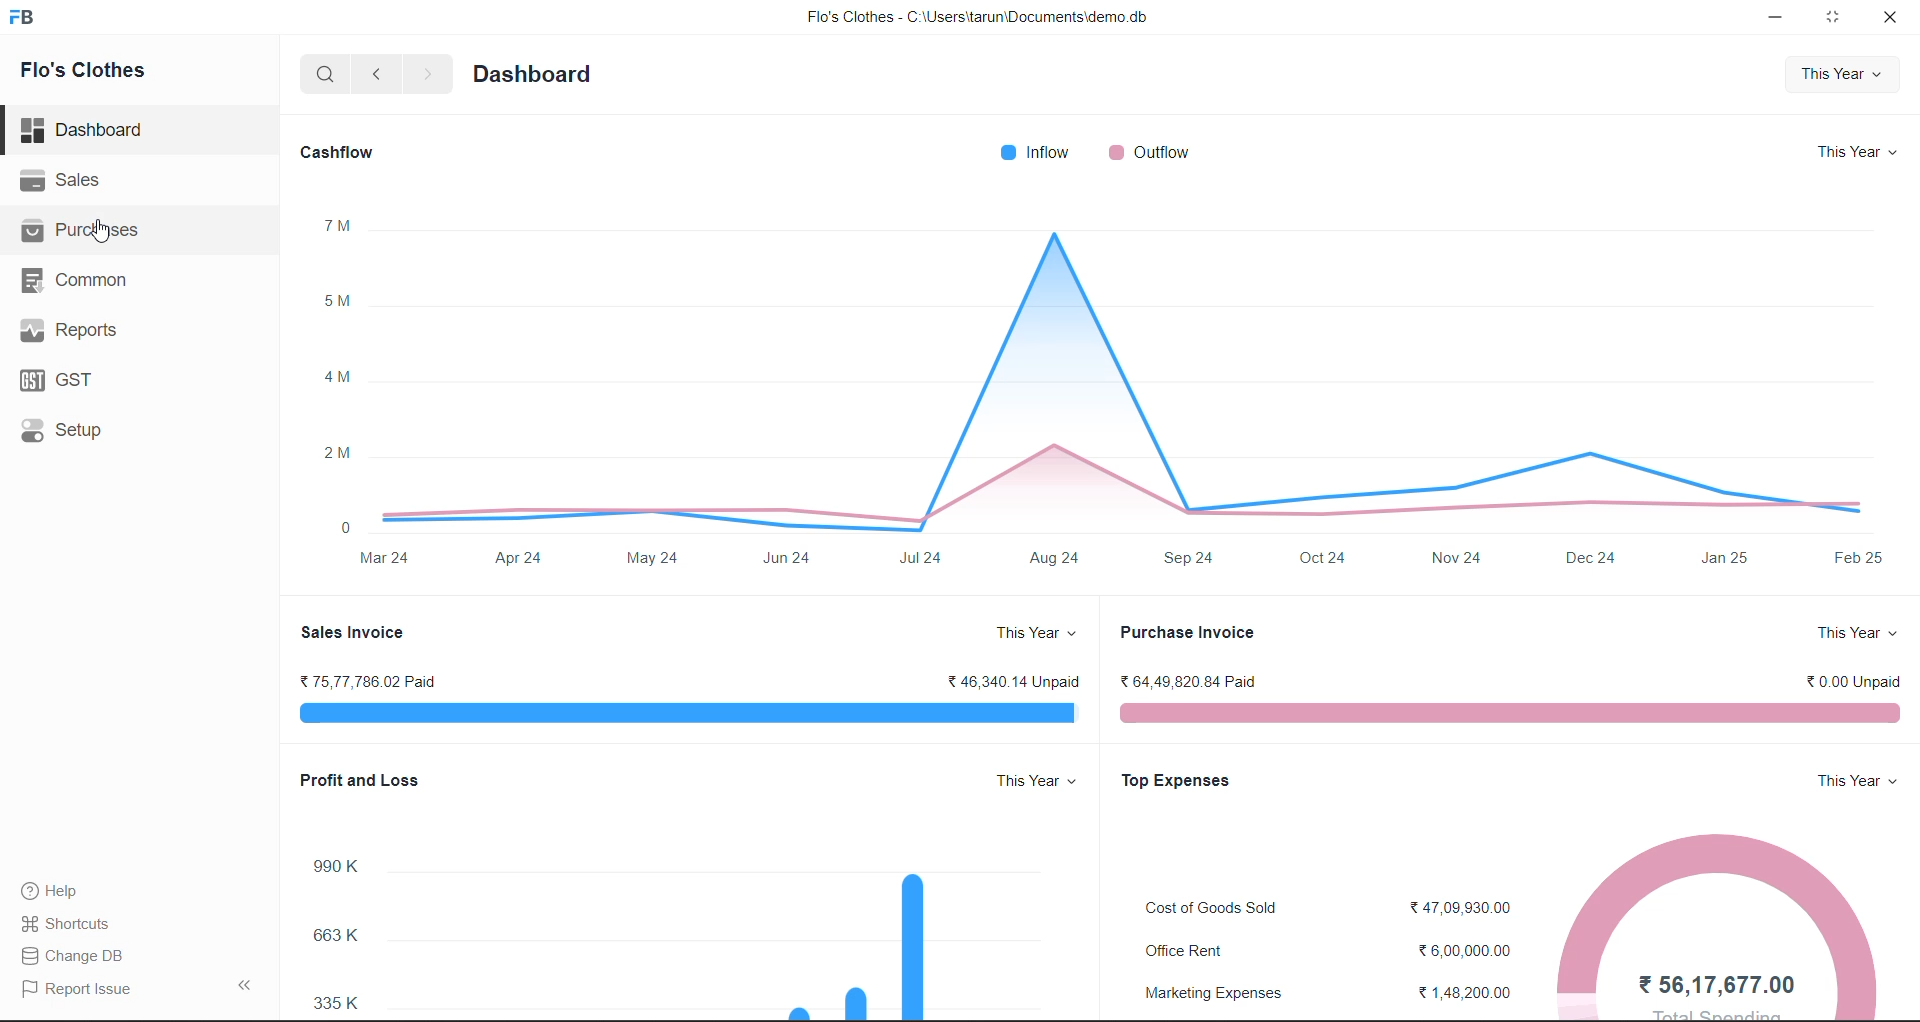 The image size is (1920, 1022). I want to click on  Help, so click(67, 888).